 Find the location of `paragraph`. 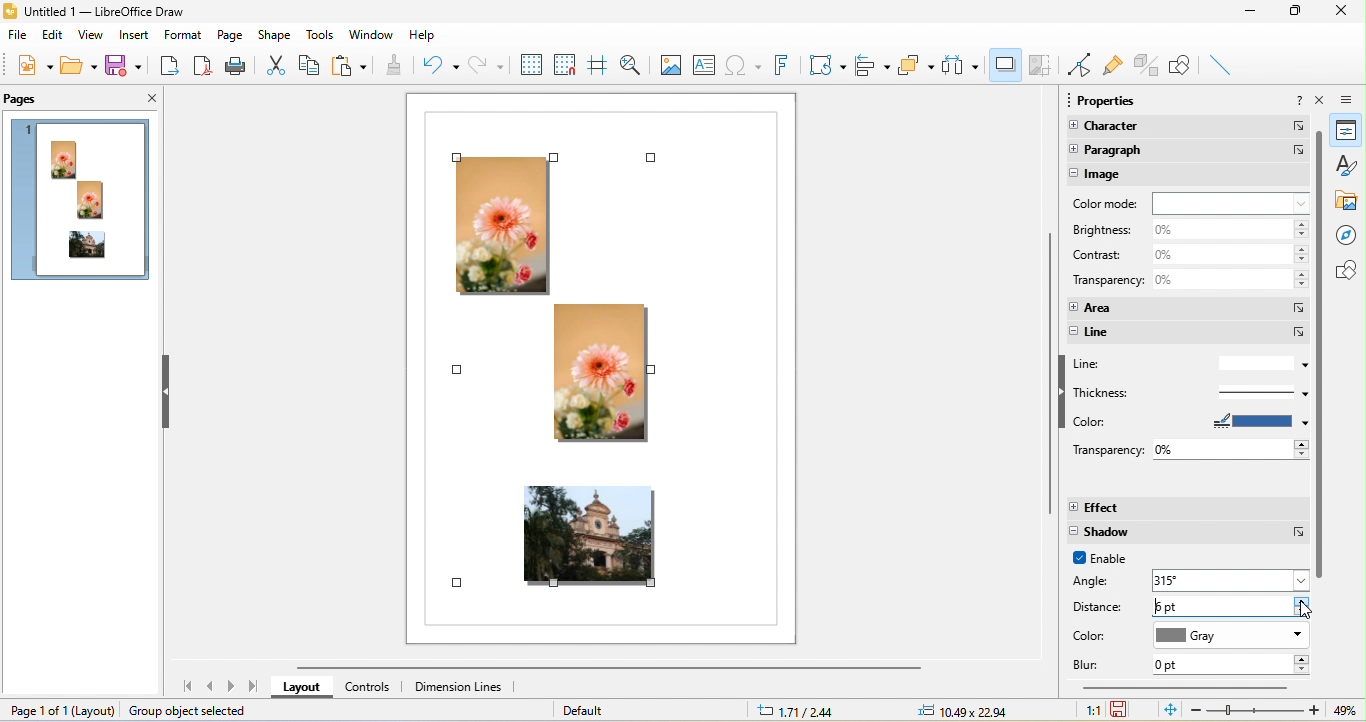

paragraph is located at coordinates (1188, 150).